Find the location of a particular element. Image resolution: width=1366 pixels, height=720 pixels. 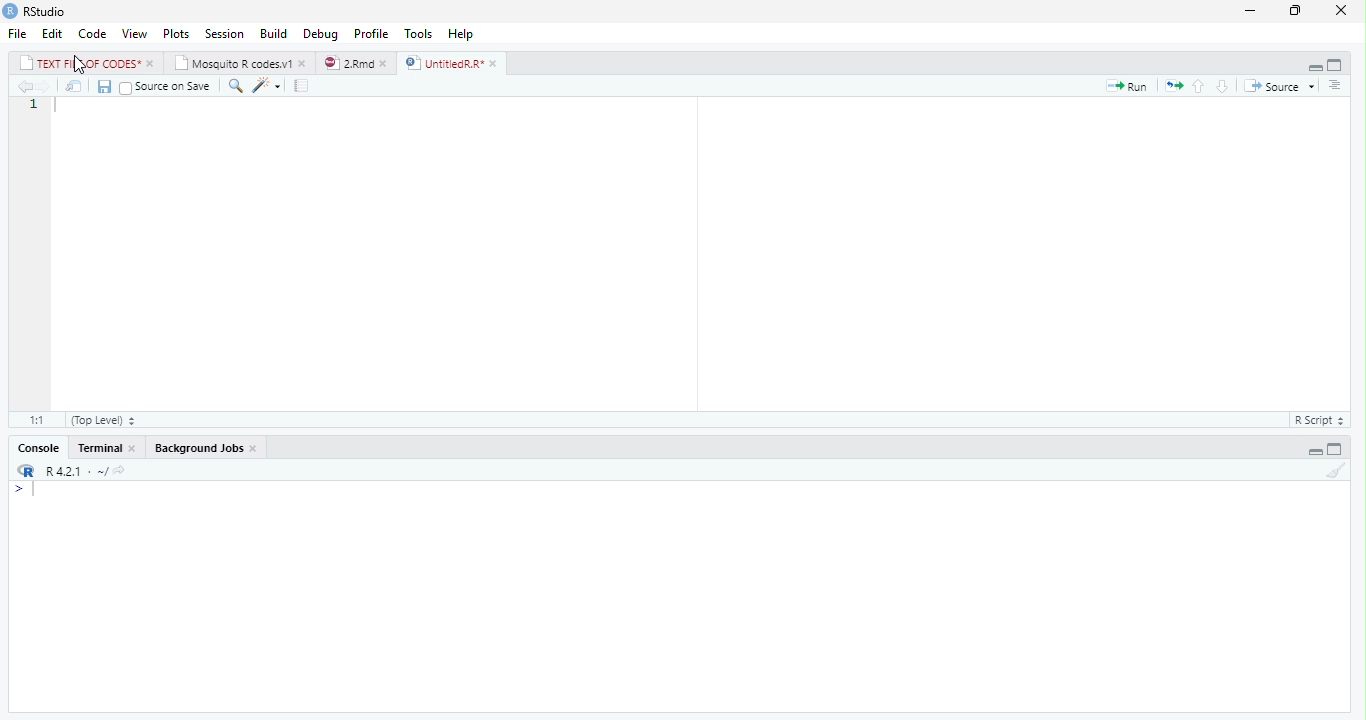

Edit is located at coordinates (53, 33).